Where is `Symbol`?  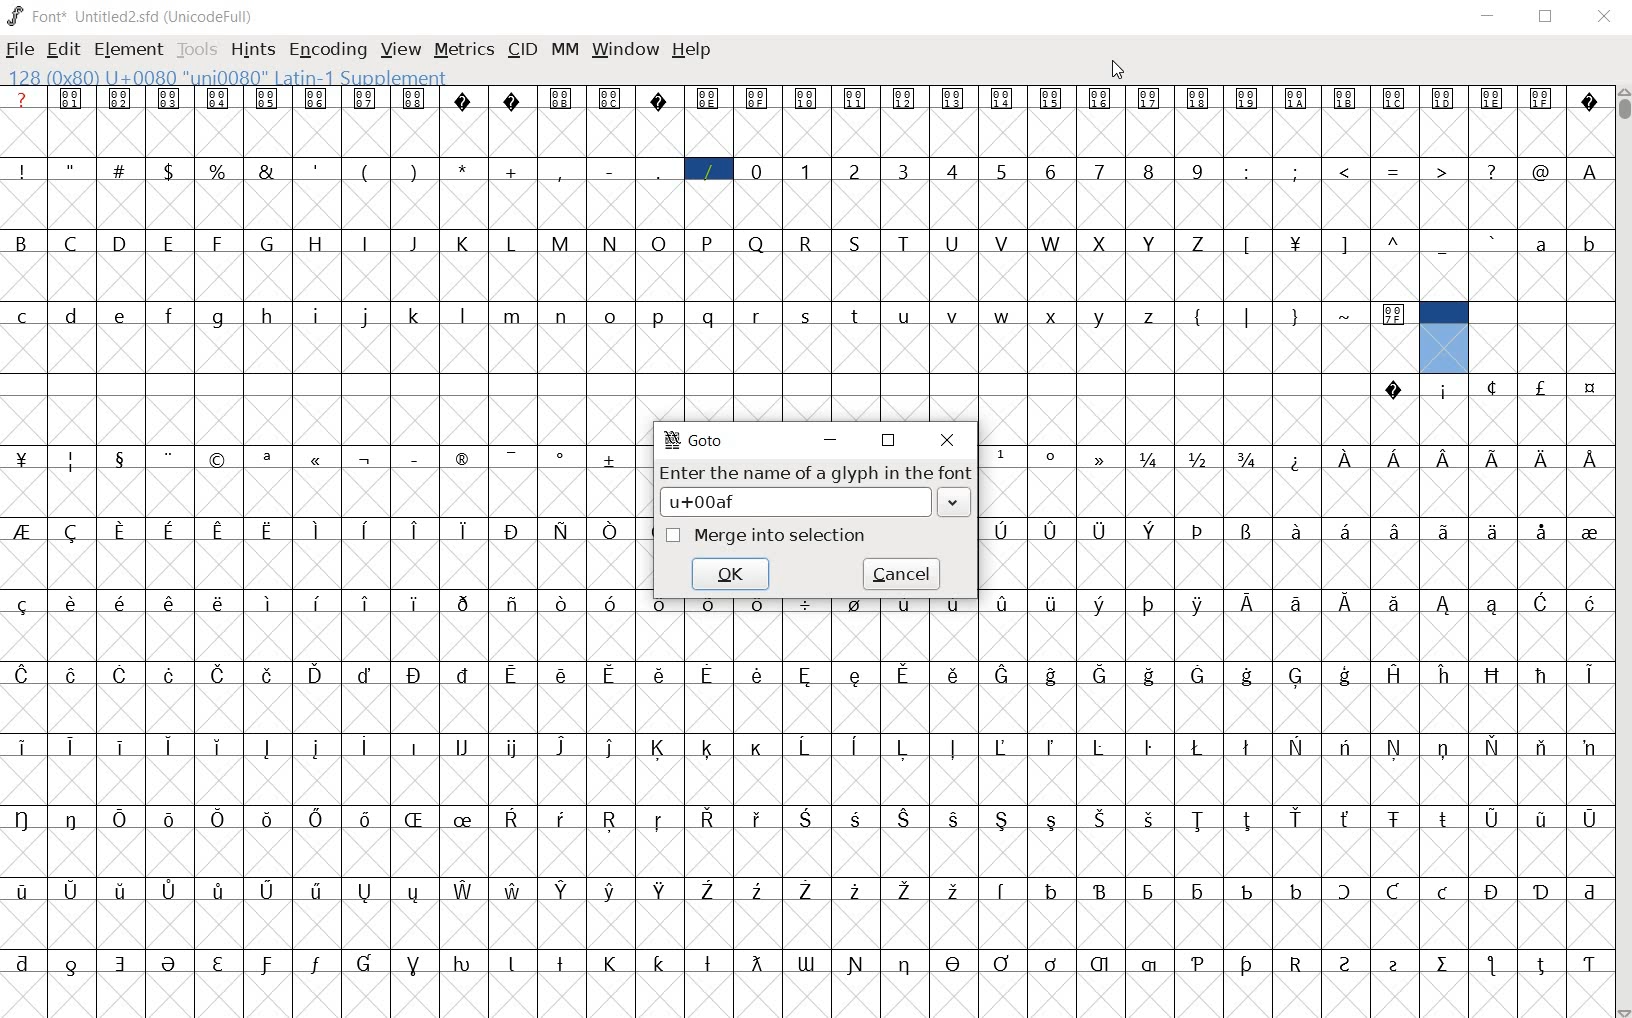
Symbol is located at coordinates (660, 747).